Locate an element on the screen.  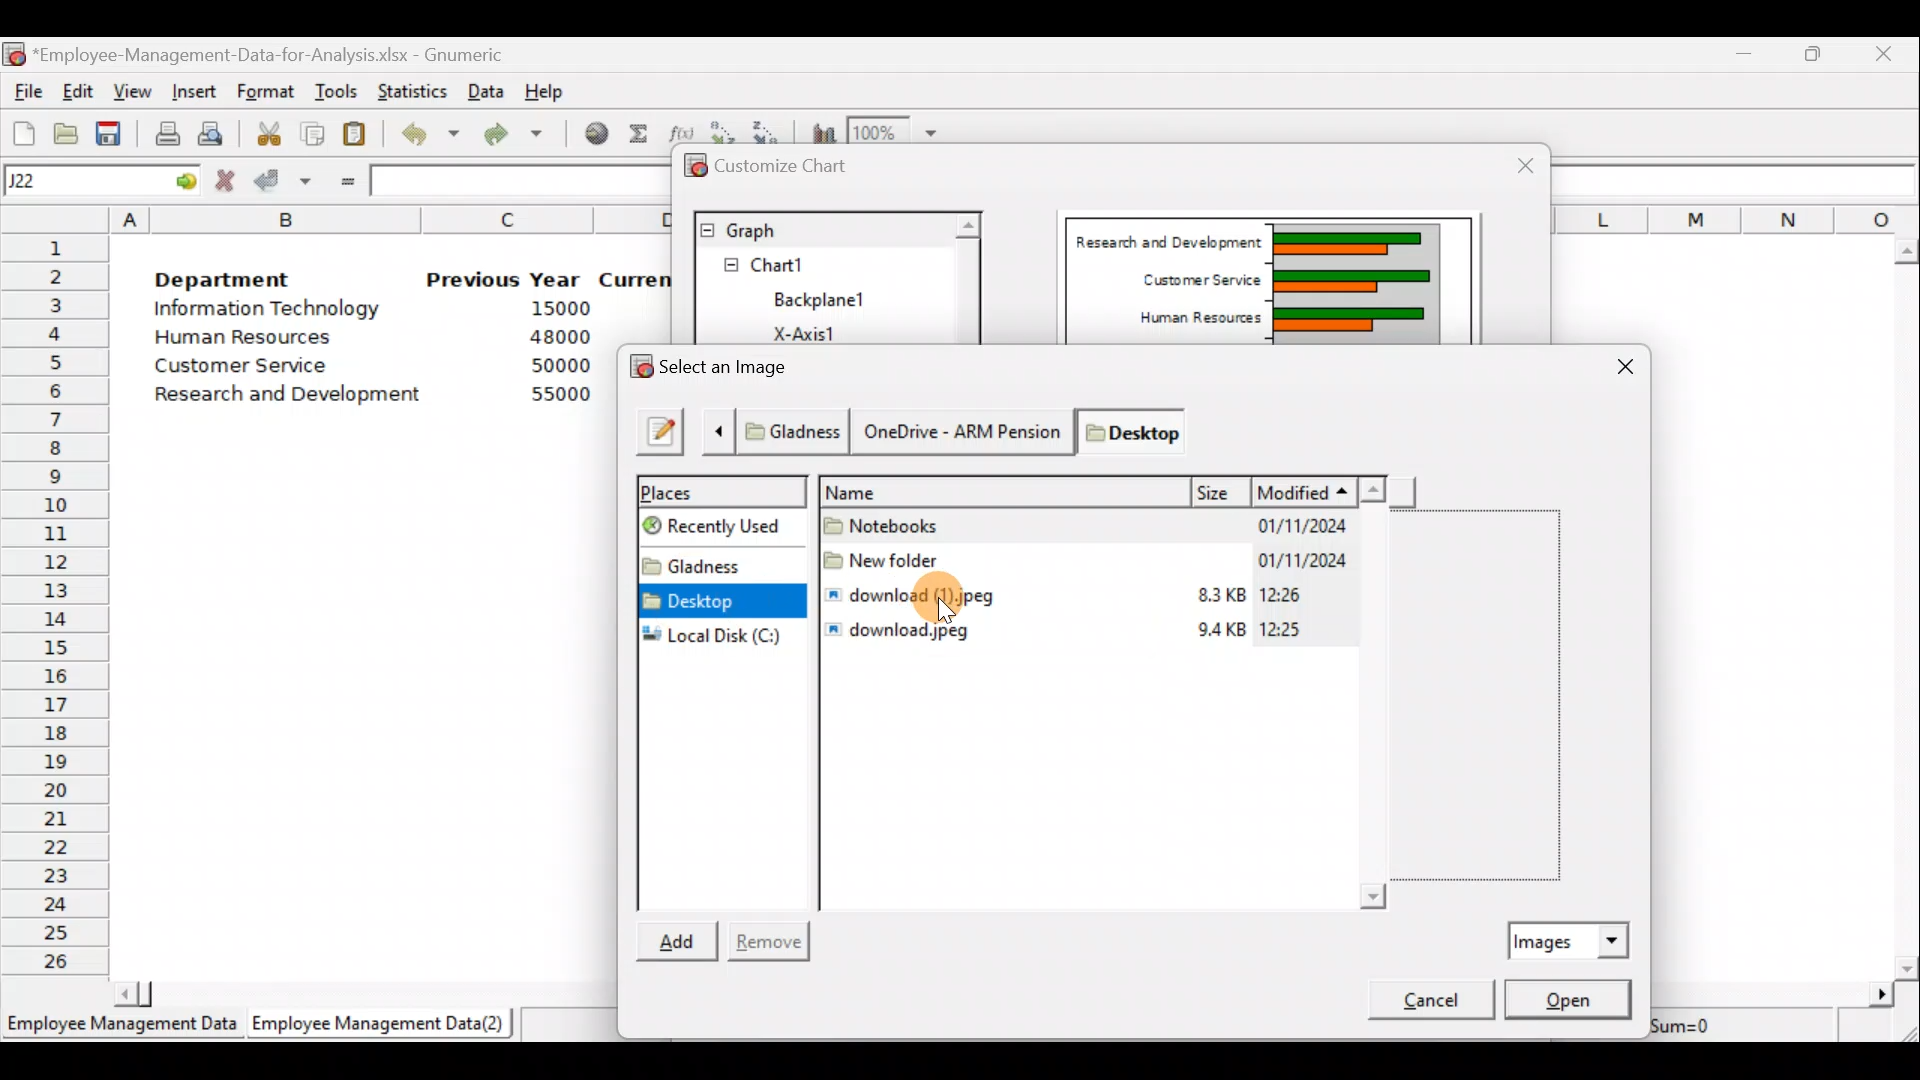
Employee Management Data (2) is located at coordinates (382, 1024).